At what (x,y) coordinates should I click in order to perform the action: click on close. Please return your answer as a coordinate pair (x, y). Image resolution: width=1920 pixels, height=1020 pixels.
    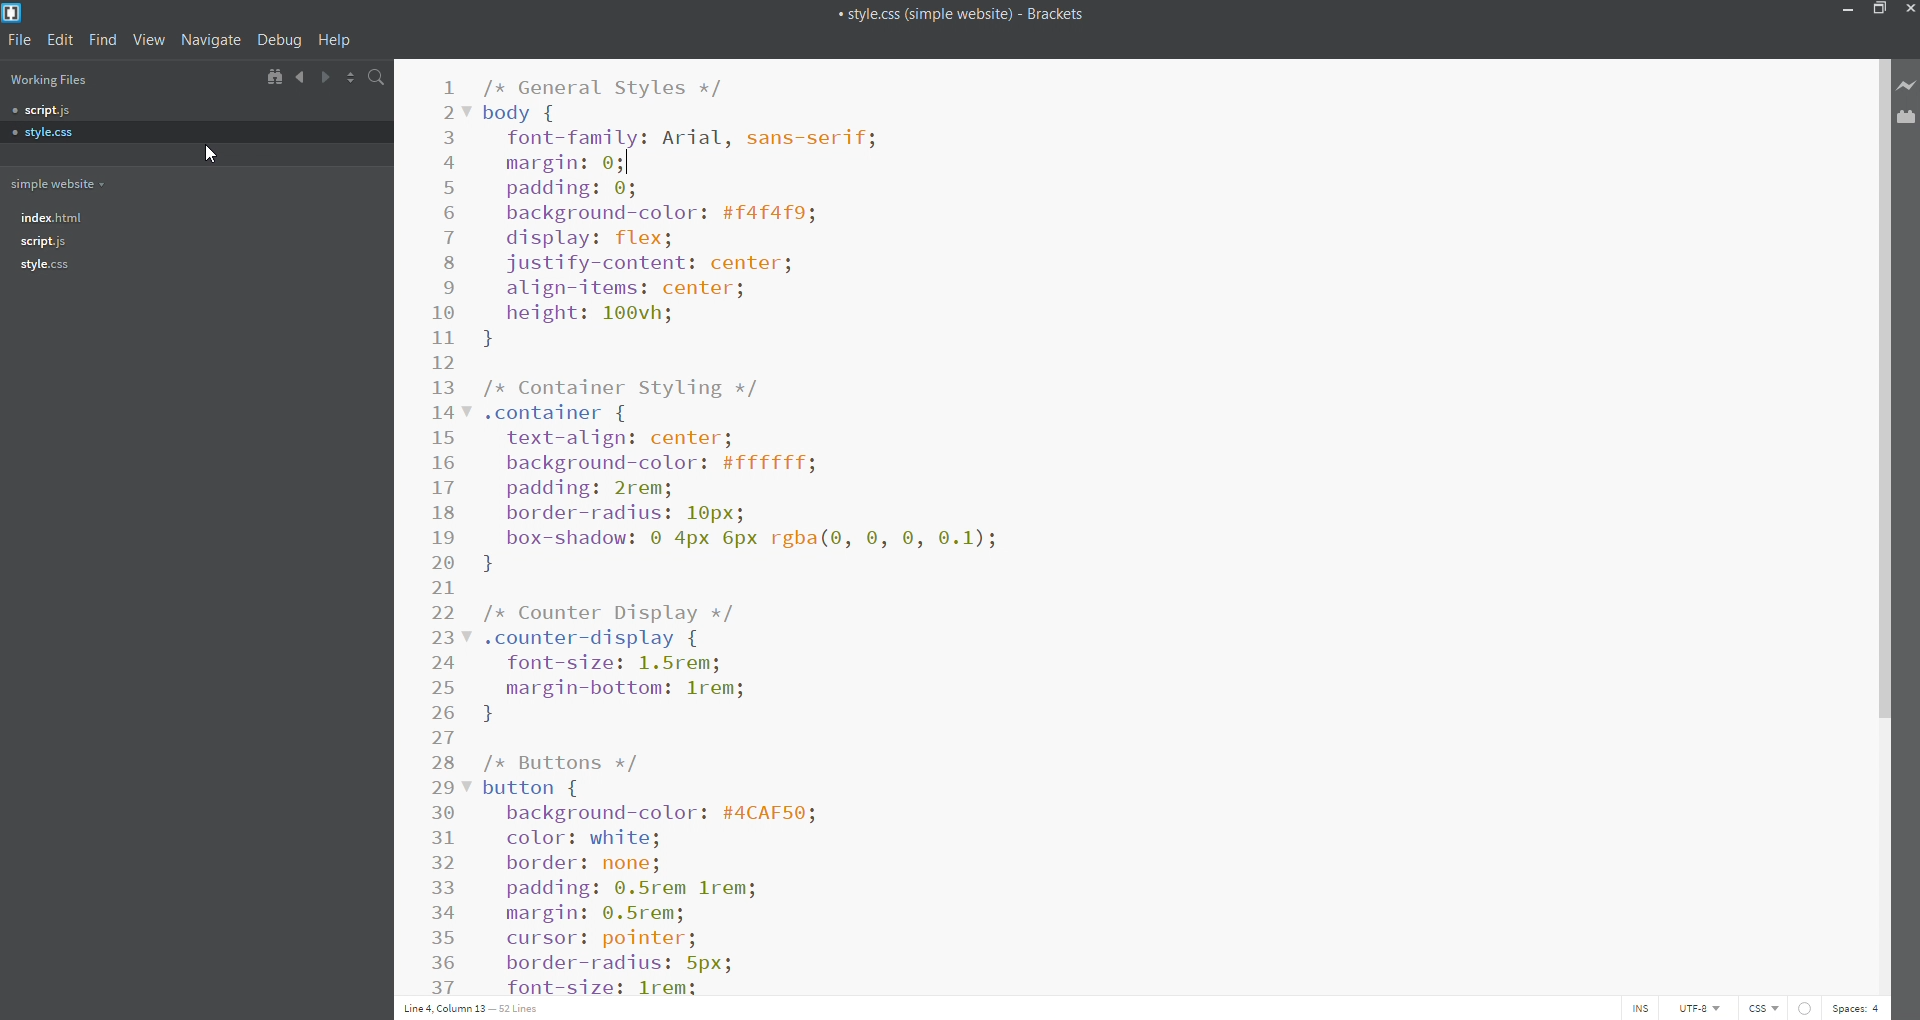
    Looking at the image, I should click on (1908, 12).